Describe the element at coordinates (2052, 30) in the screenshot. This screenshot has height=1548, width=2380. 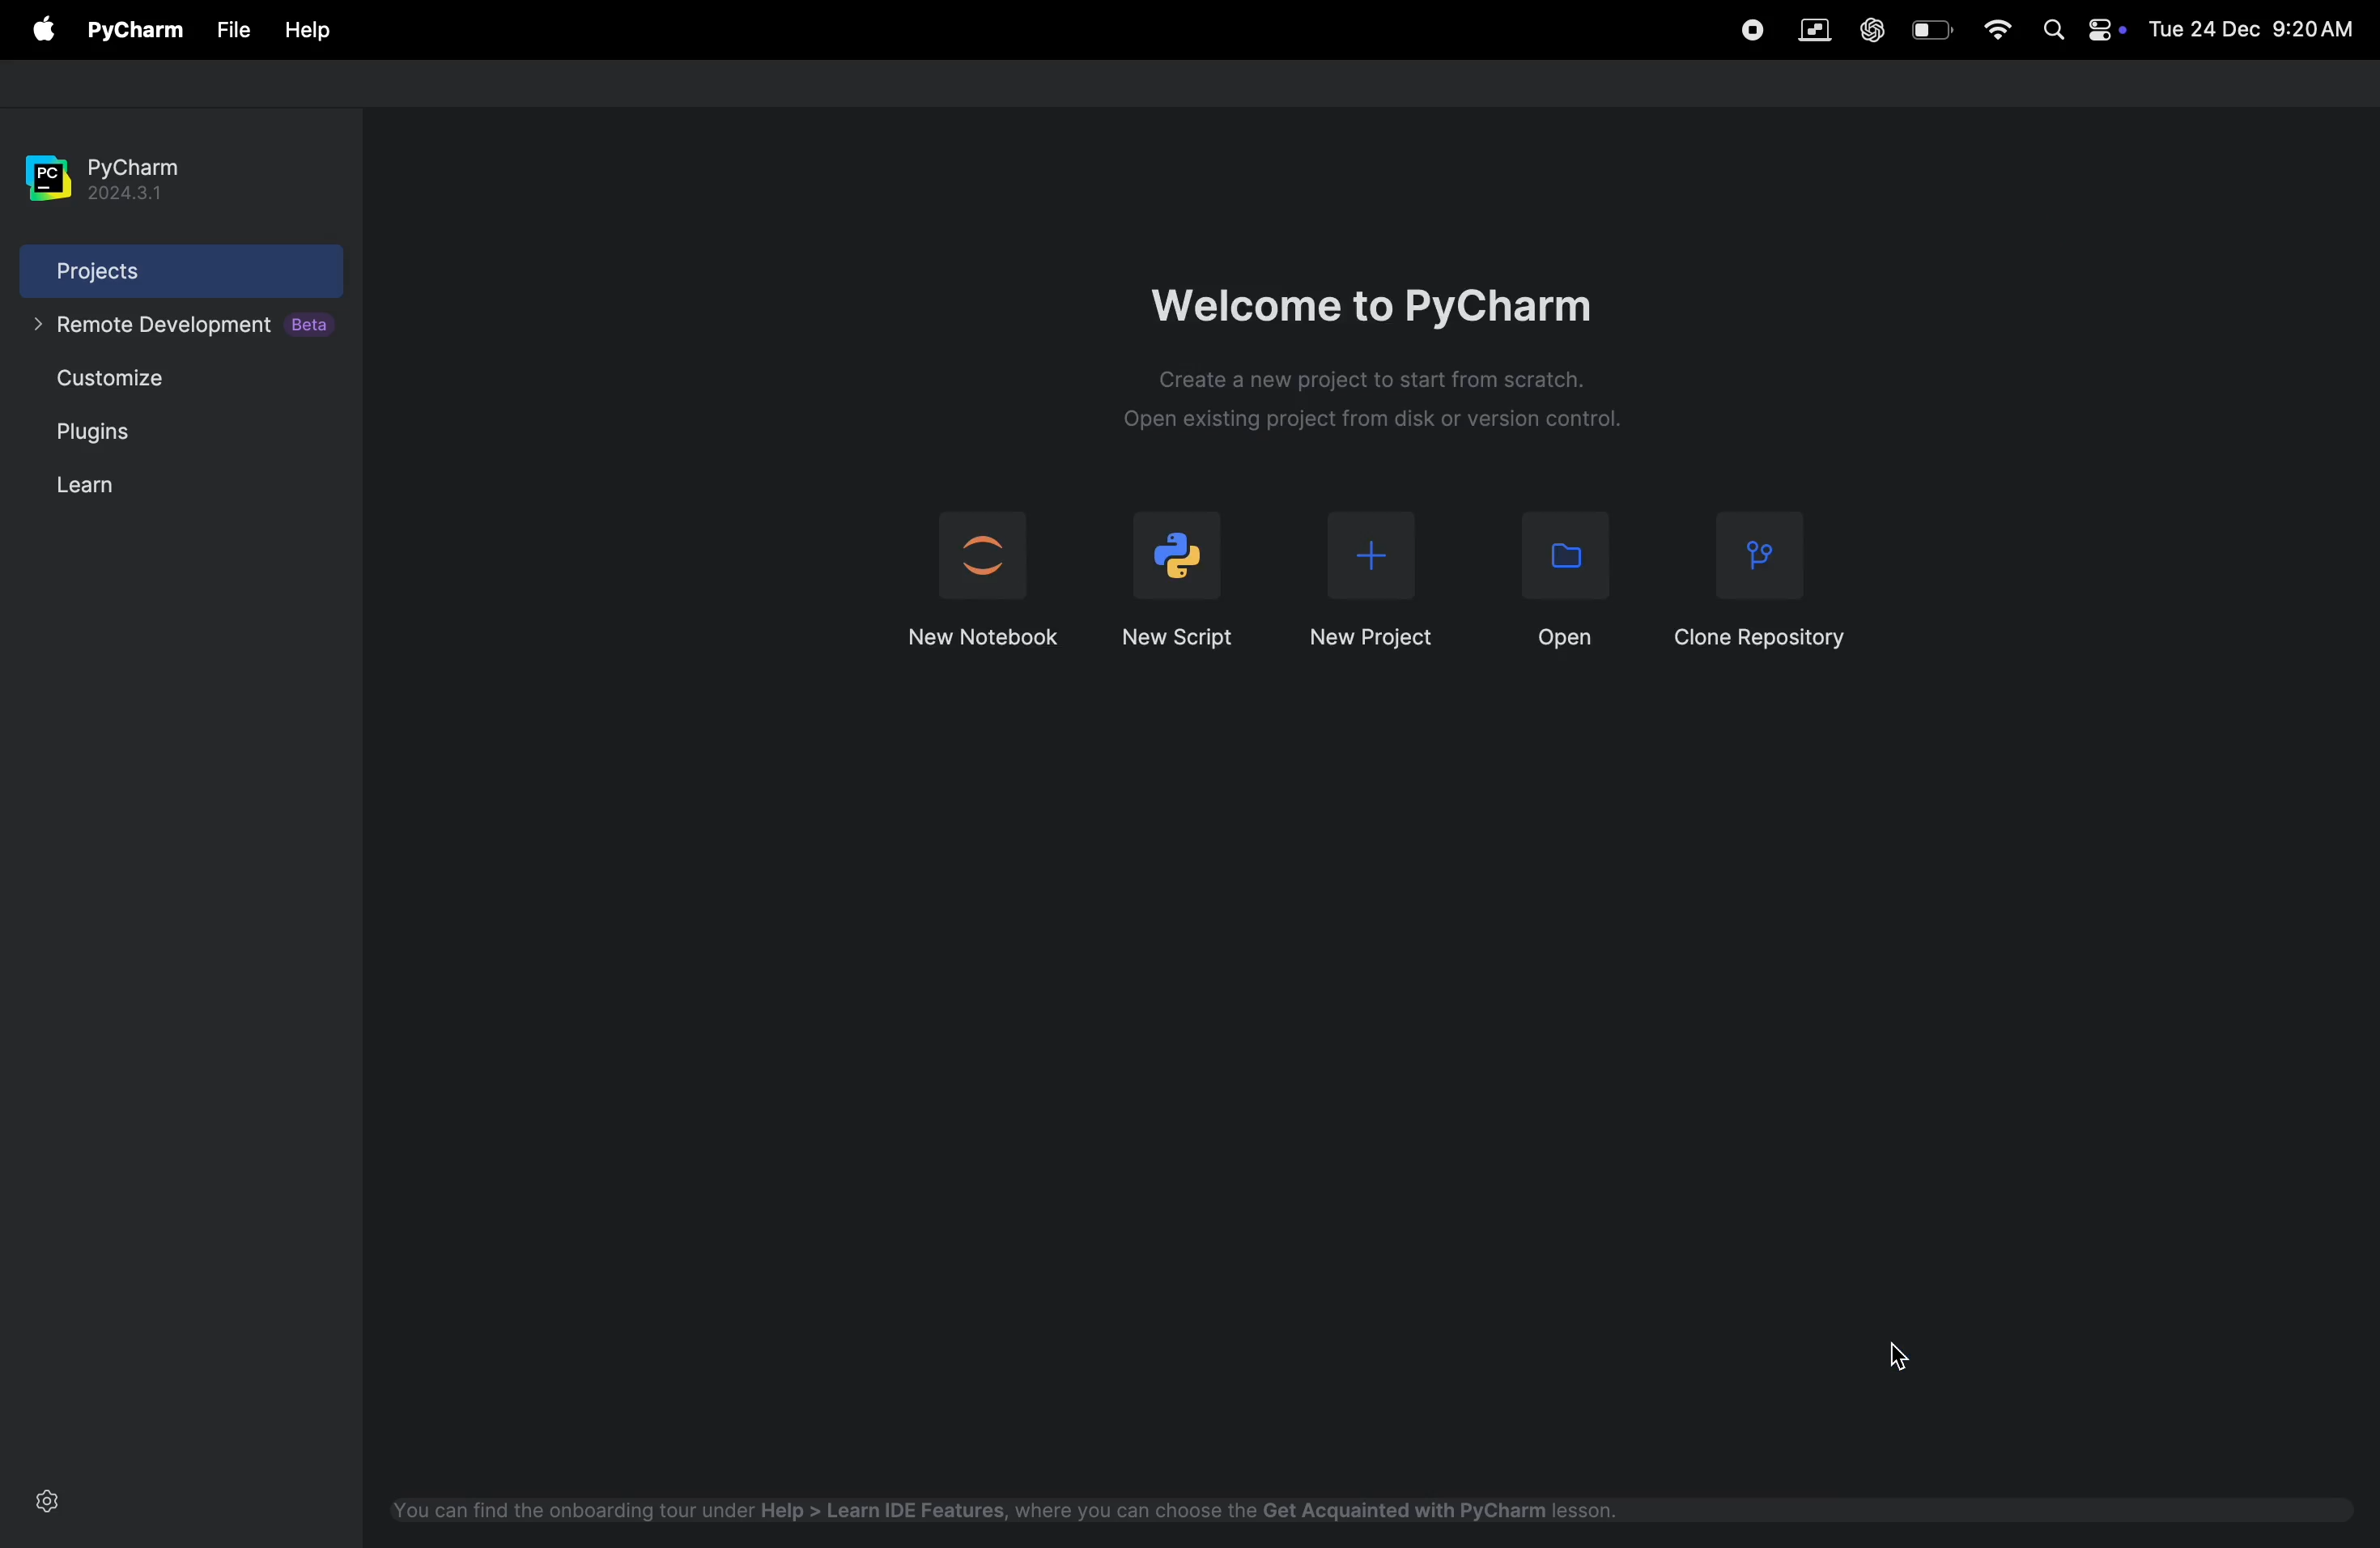
I see `spotlight search` at that location.